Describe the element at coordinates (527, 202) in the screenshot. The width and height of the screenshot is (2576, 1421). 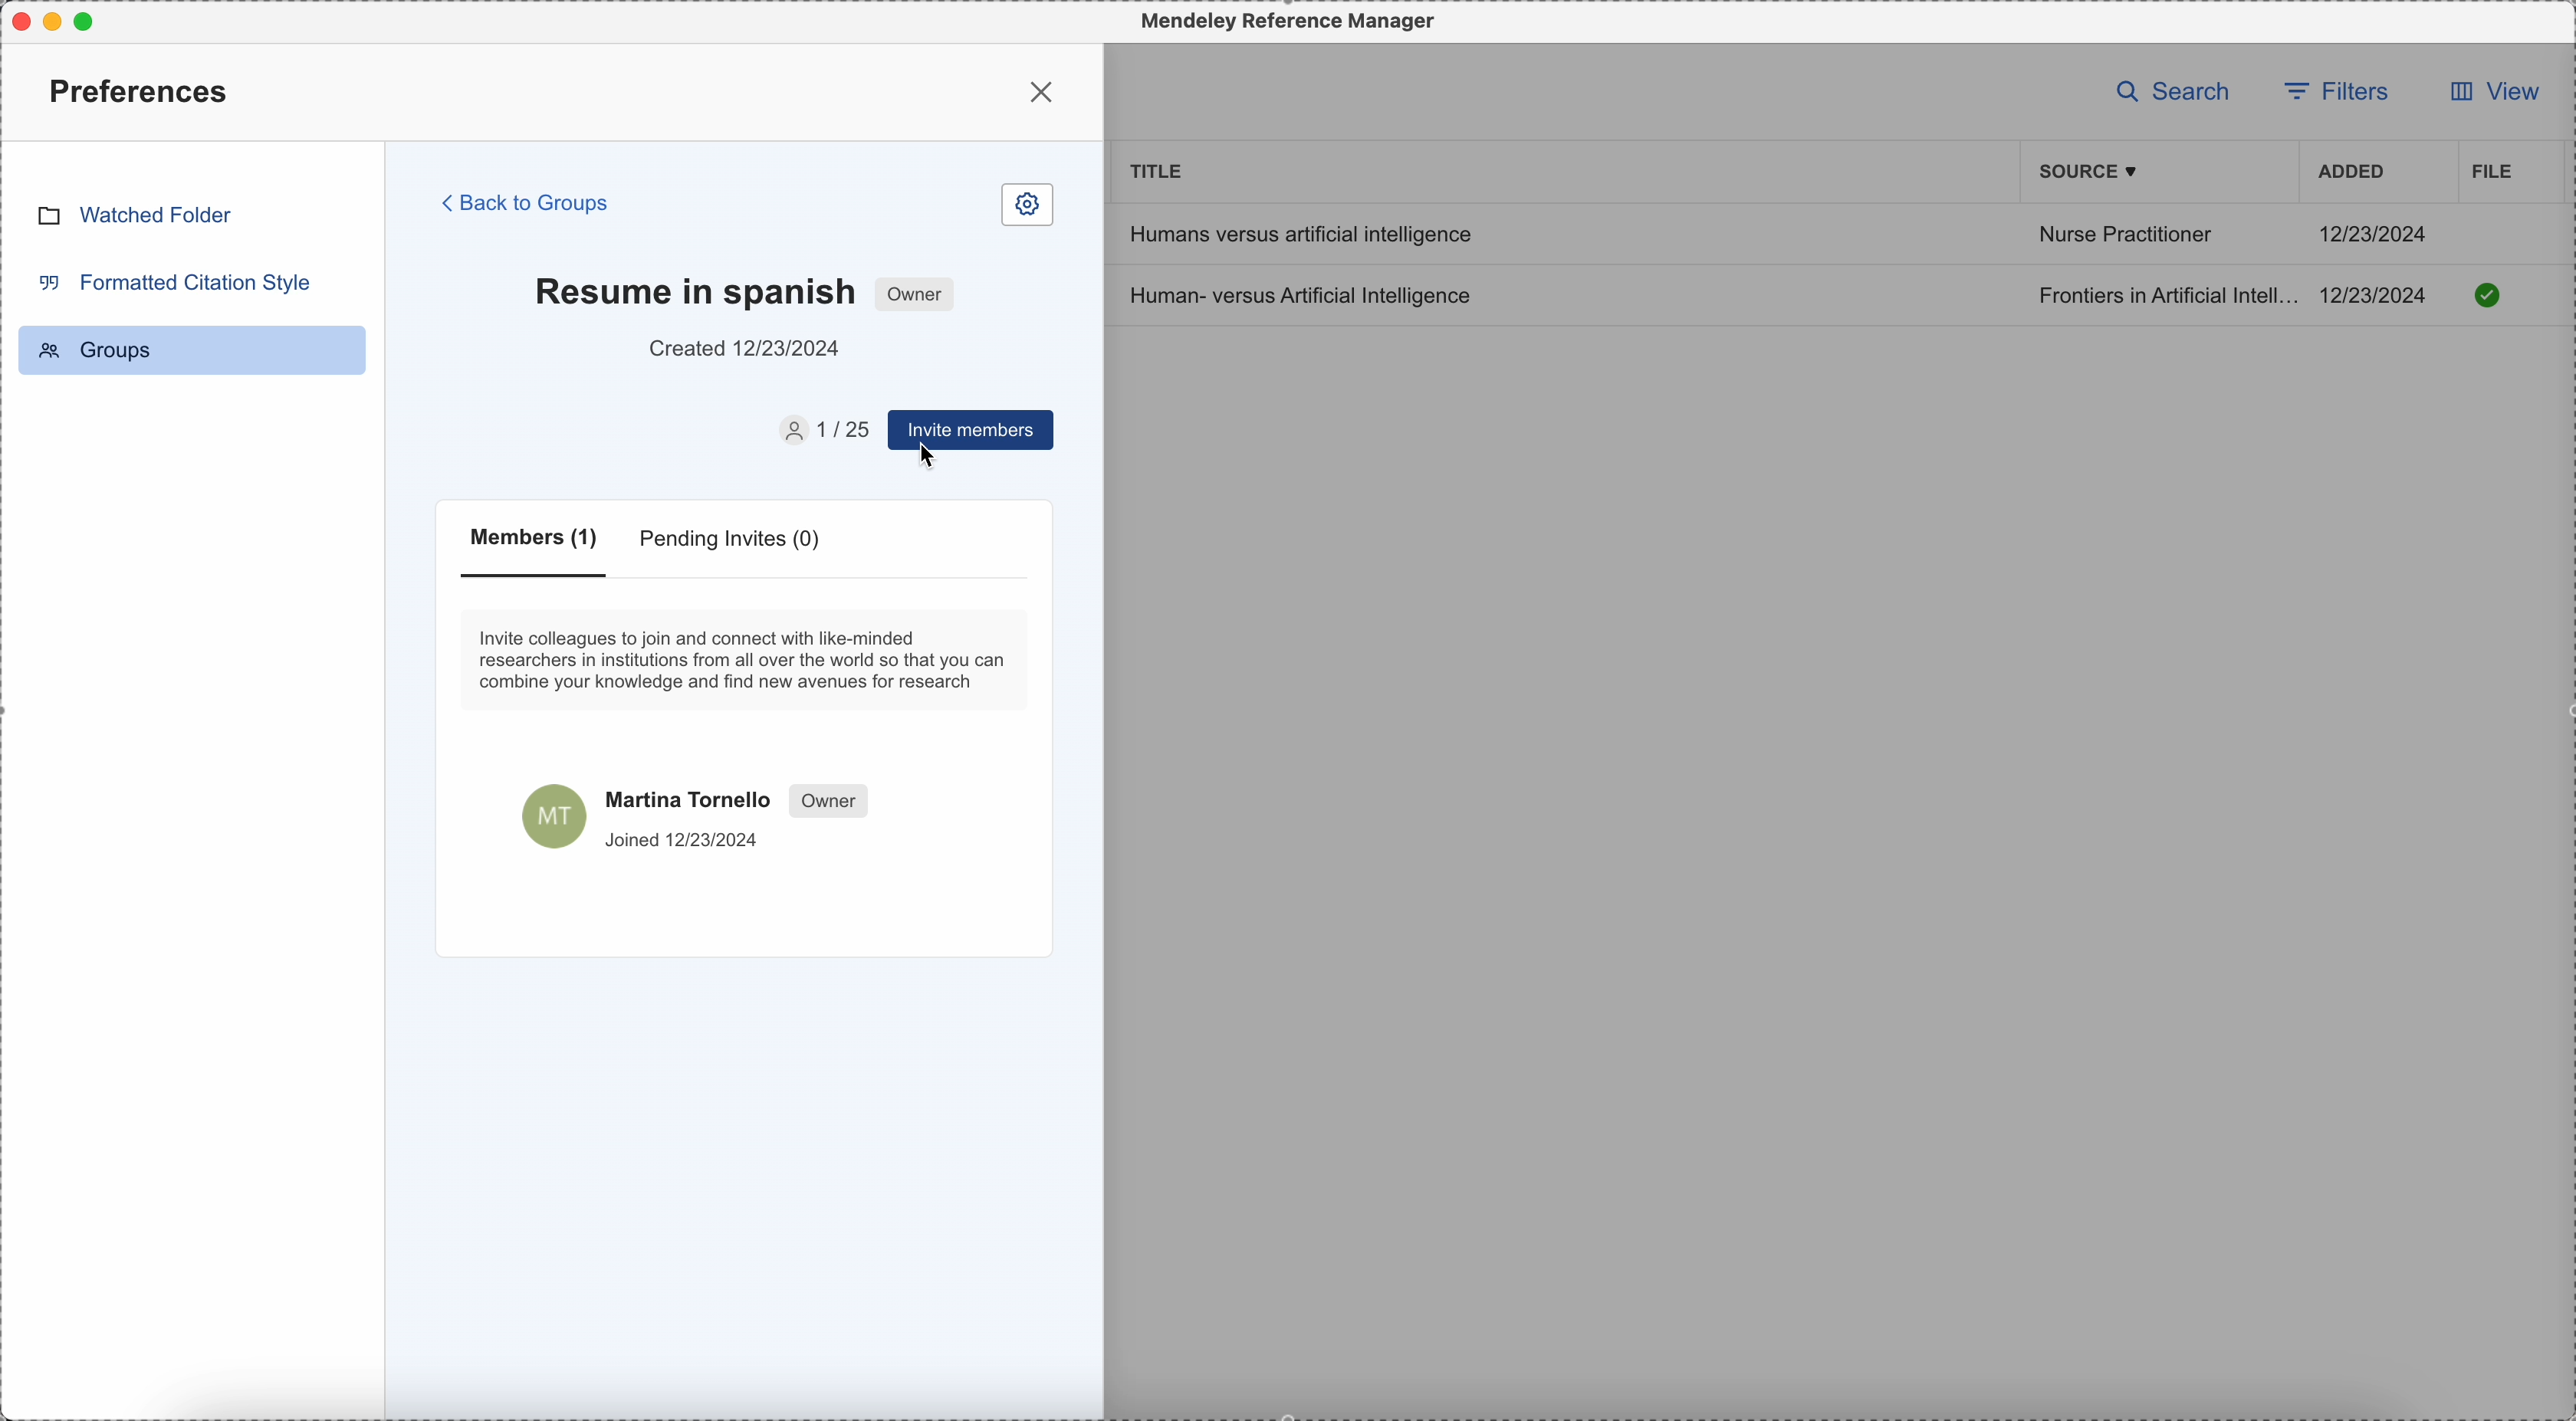
I see `back to groups` at that location.